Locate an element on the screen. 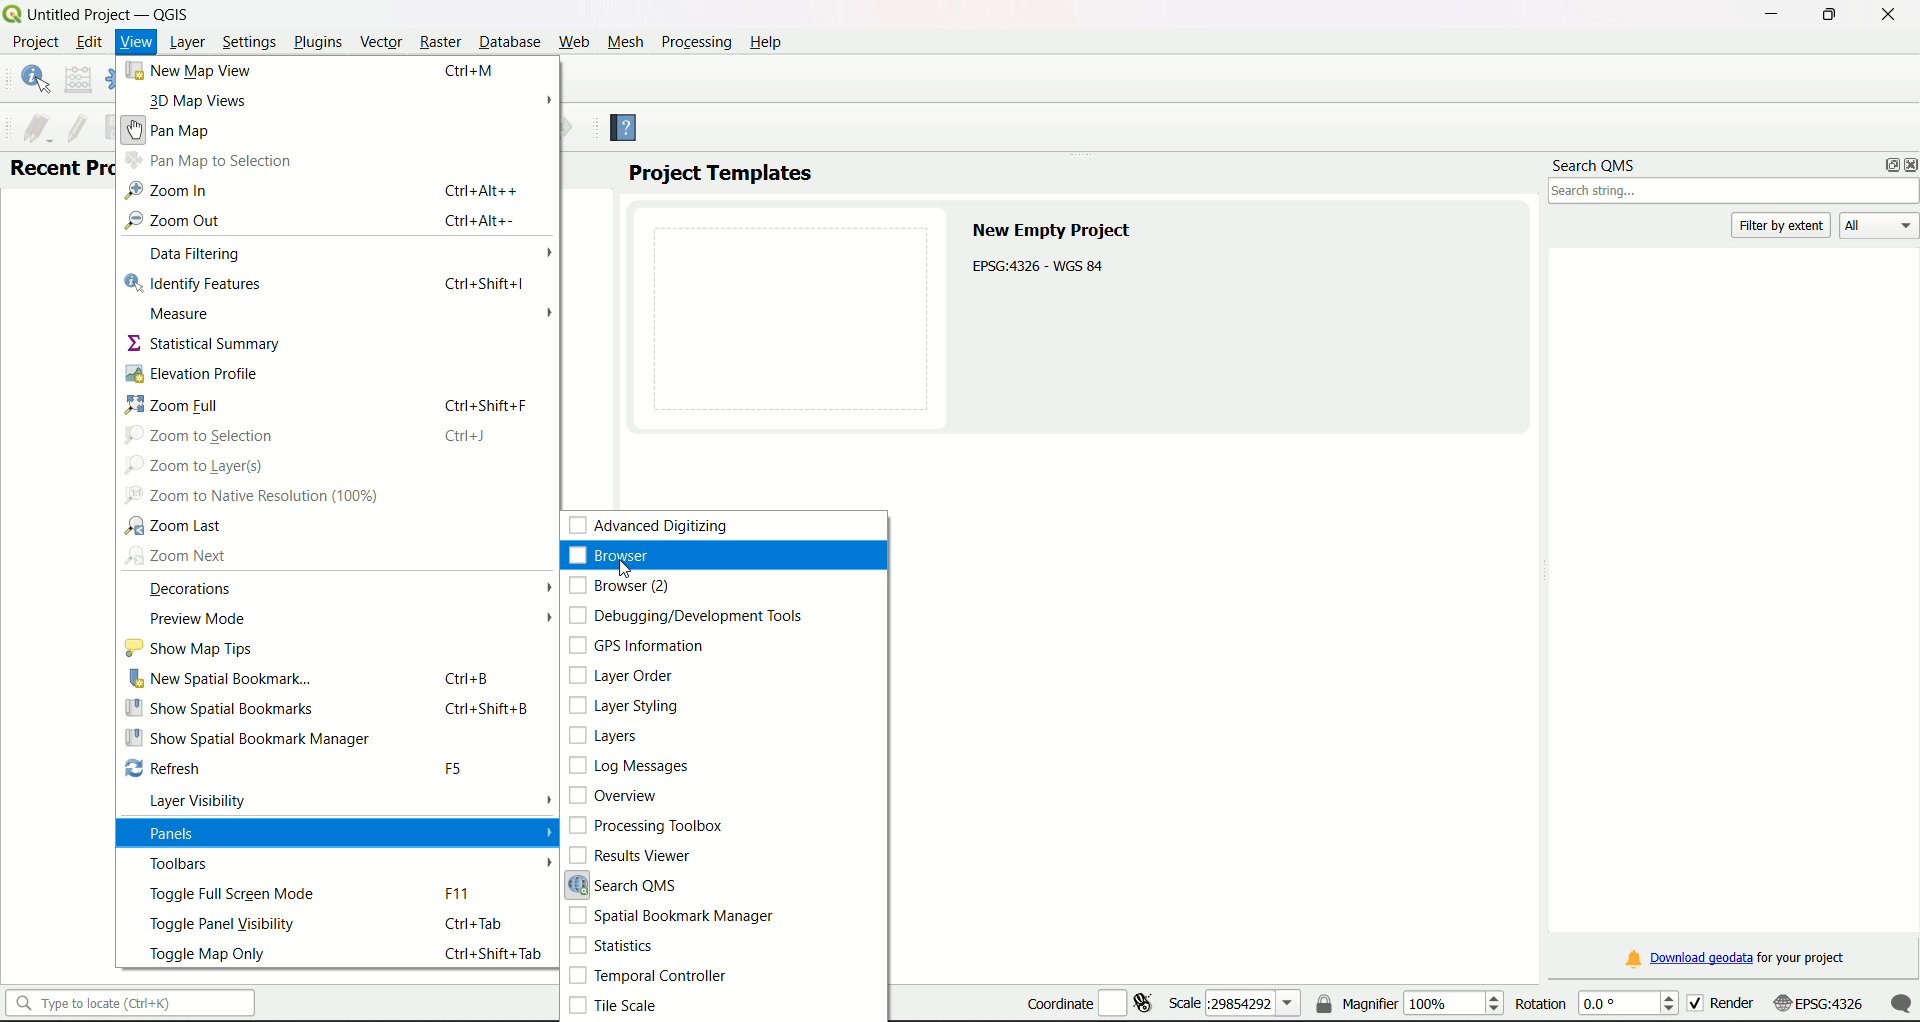 This screenshot has height=1022, width=1920. Help is located at coordinates (766, 42).